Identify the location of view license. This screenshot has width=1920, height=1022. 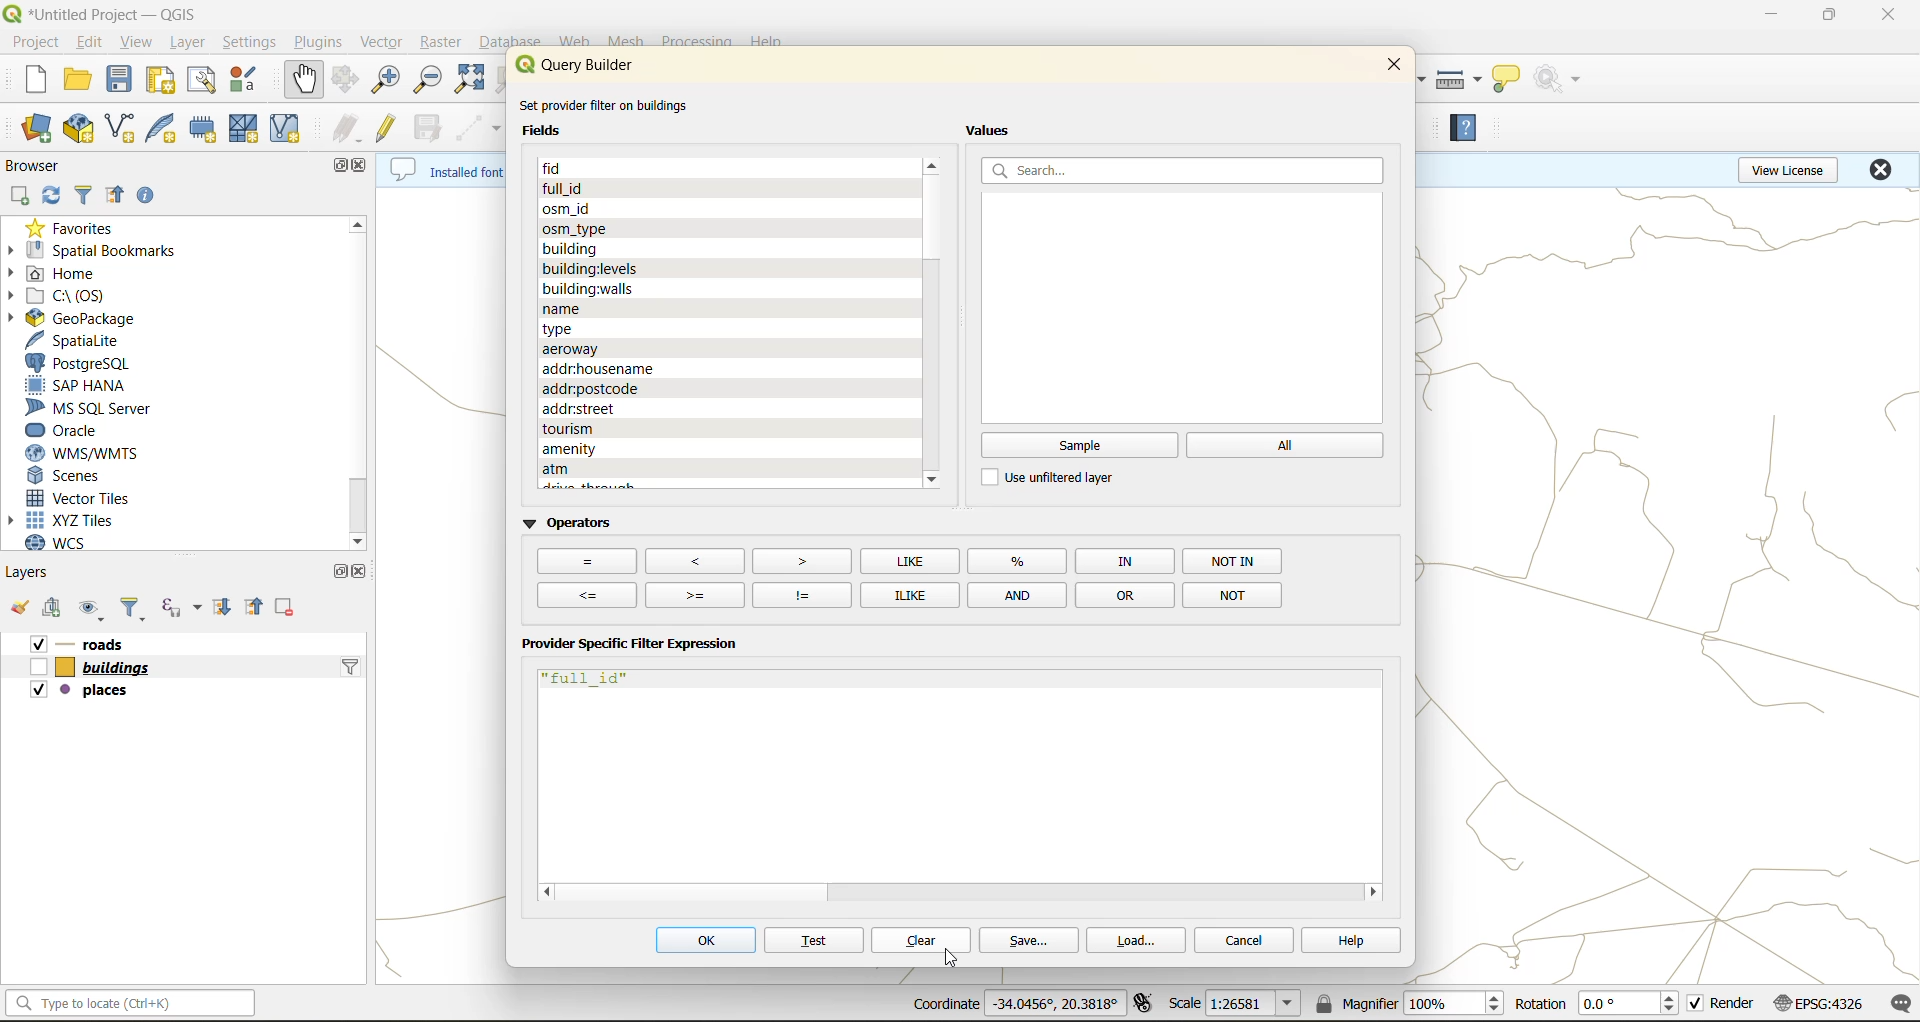
(1786, 173).